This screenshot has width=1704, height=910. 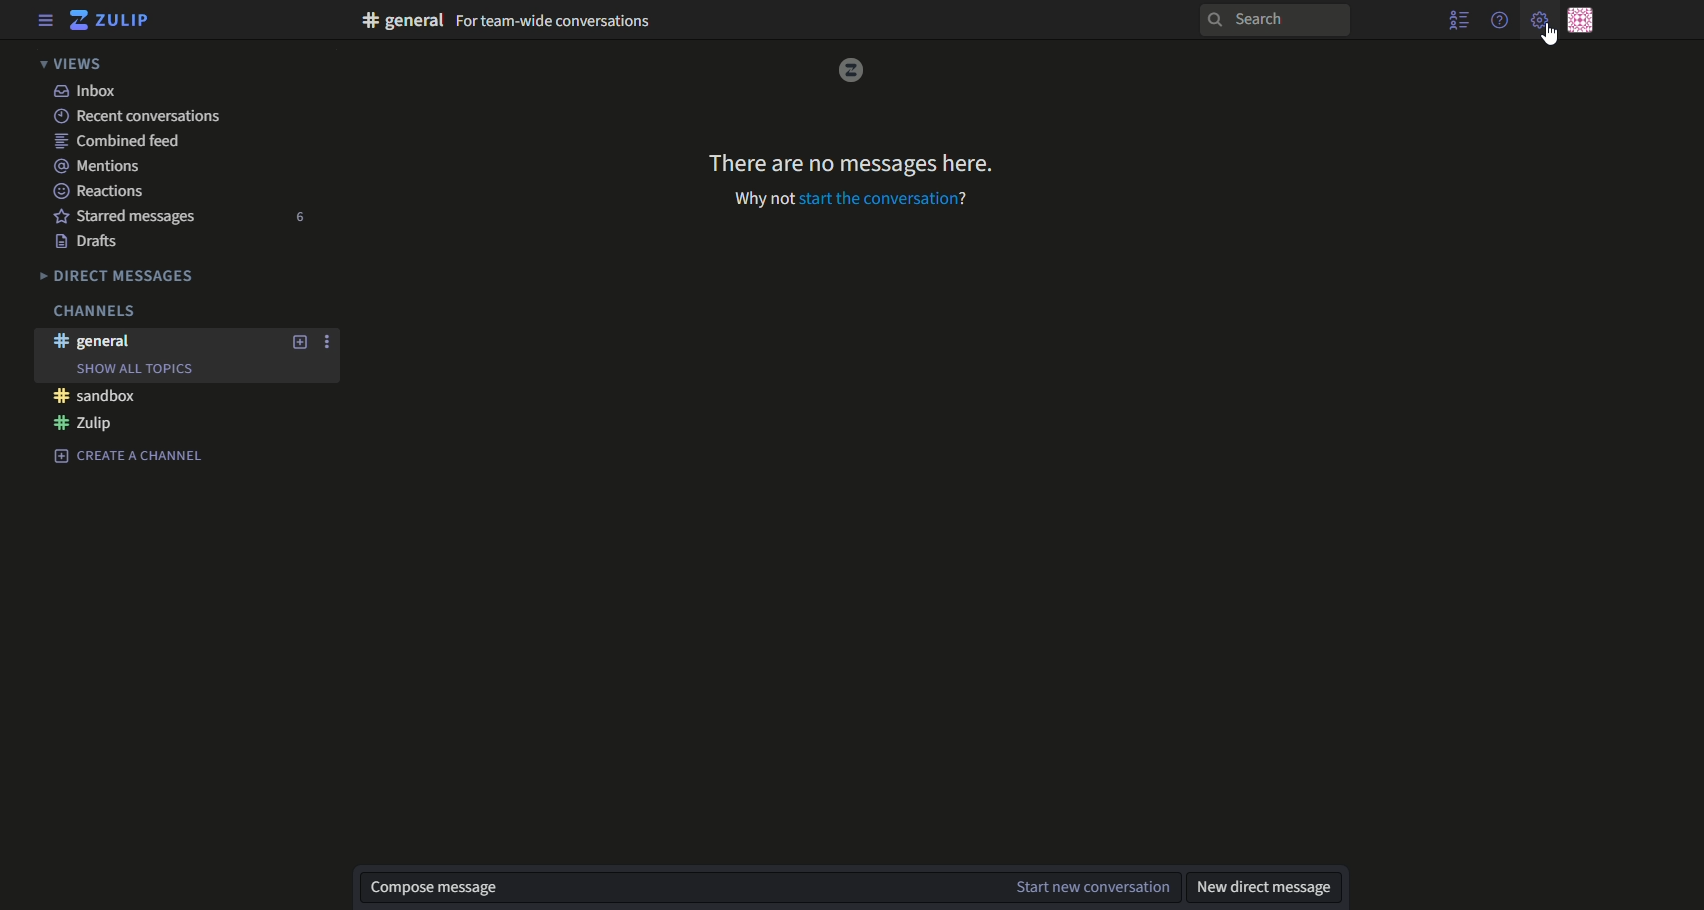 I want to click on logo, so click(x=850, y=70).